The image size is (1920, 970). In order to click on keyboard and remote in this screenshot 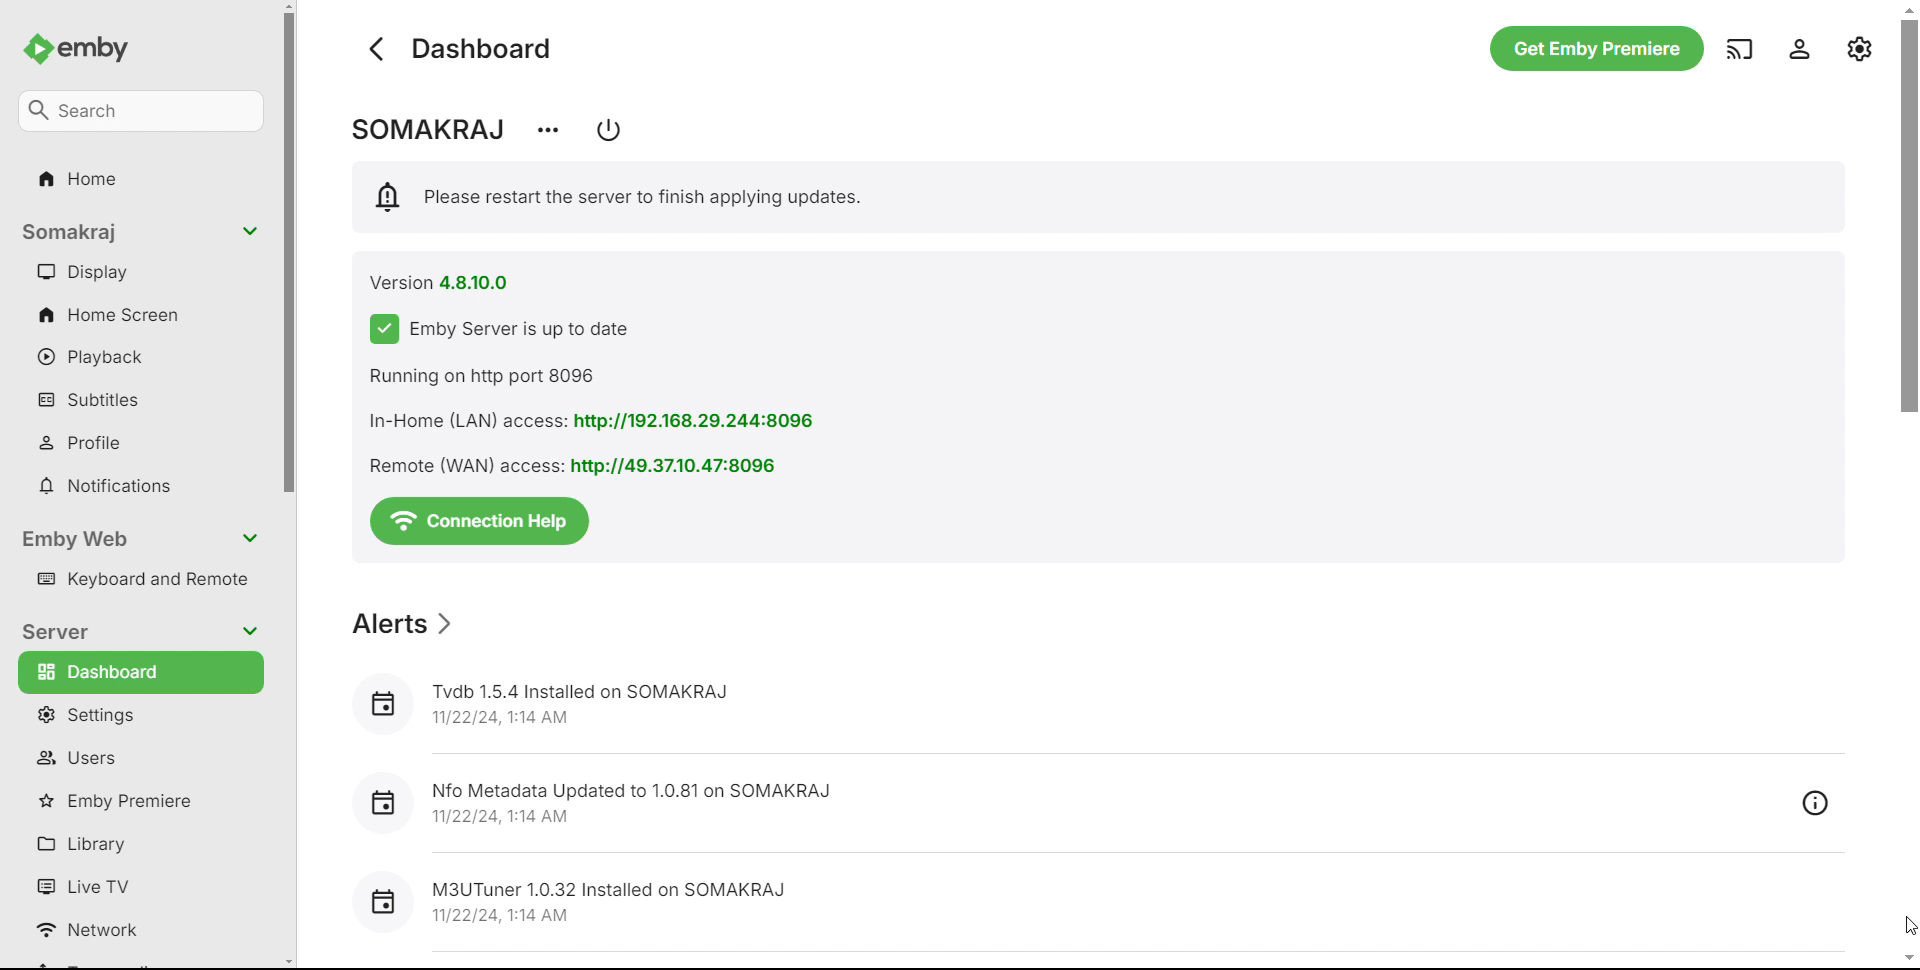, I will do `click(142, 578)`.